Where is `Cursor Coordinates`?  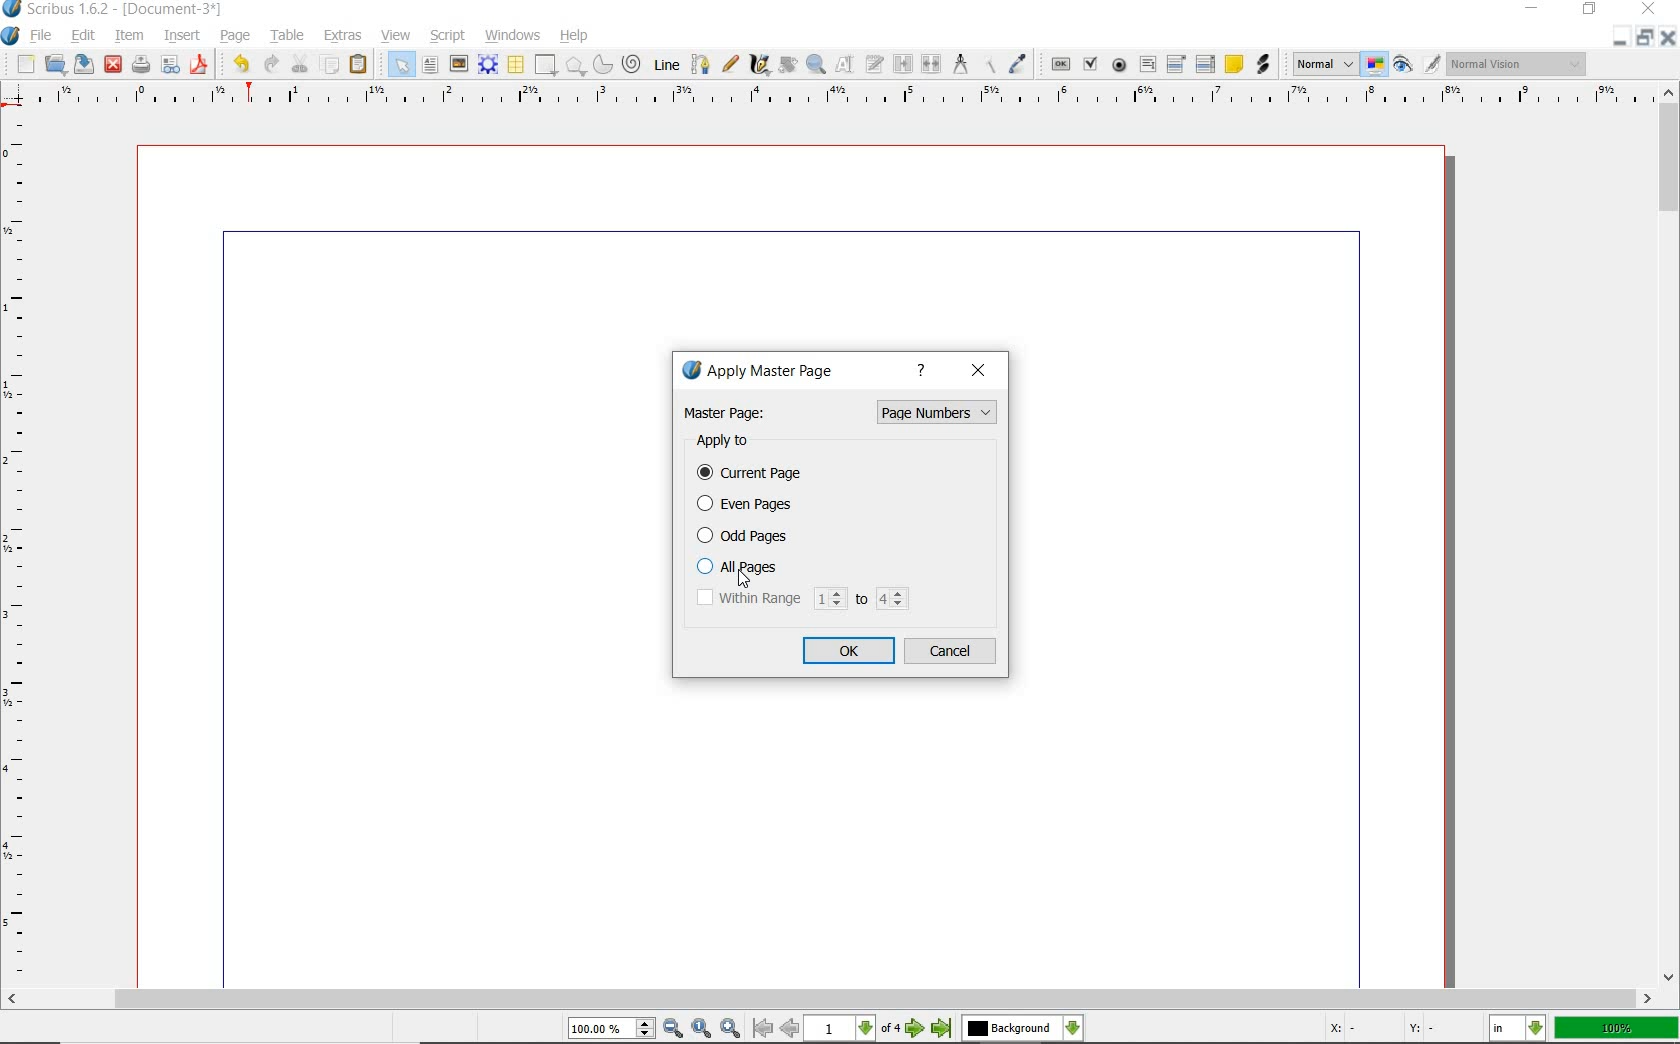
Cursor Coordinates is located at coordinates (1403, 1030).